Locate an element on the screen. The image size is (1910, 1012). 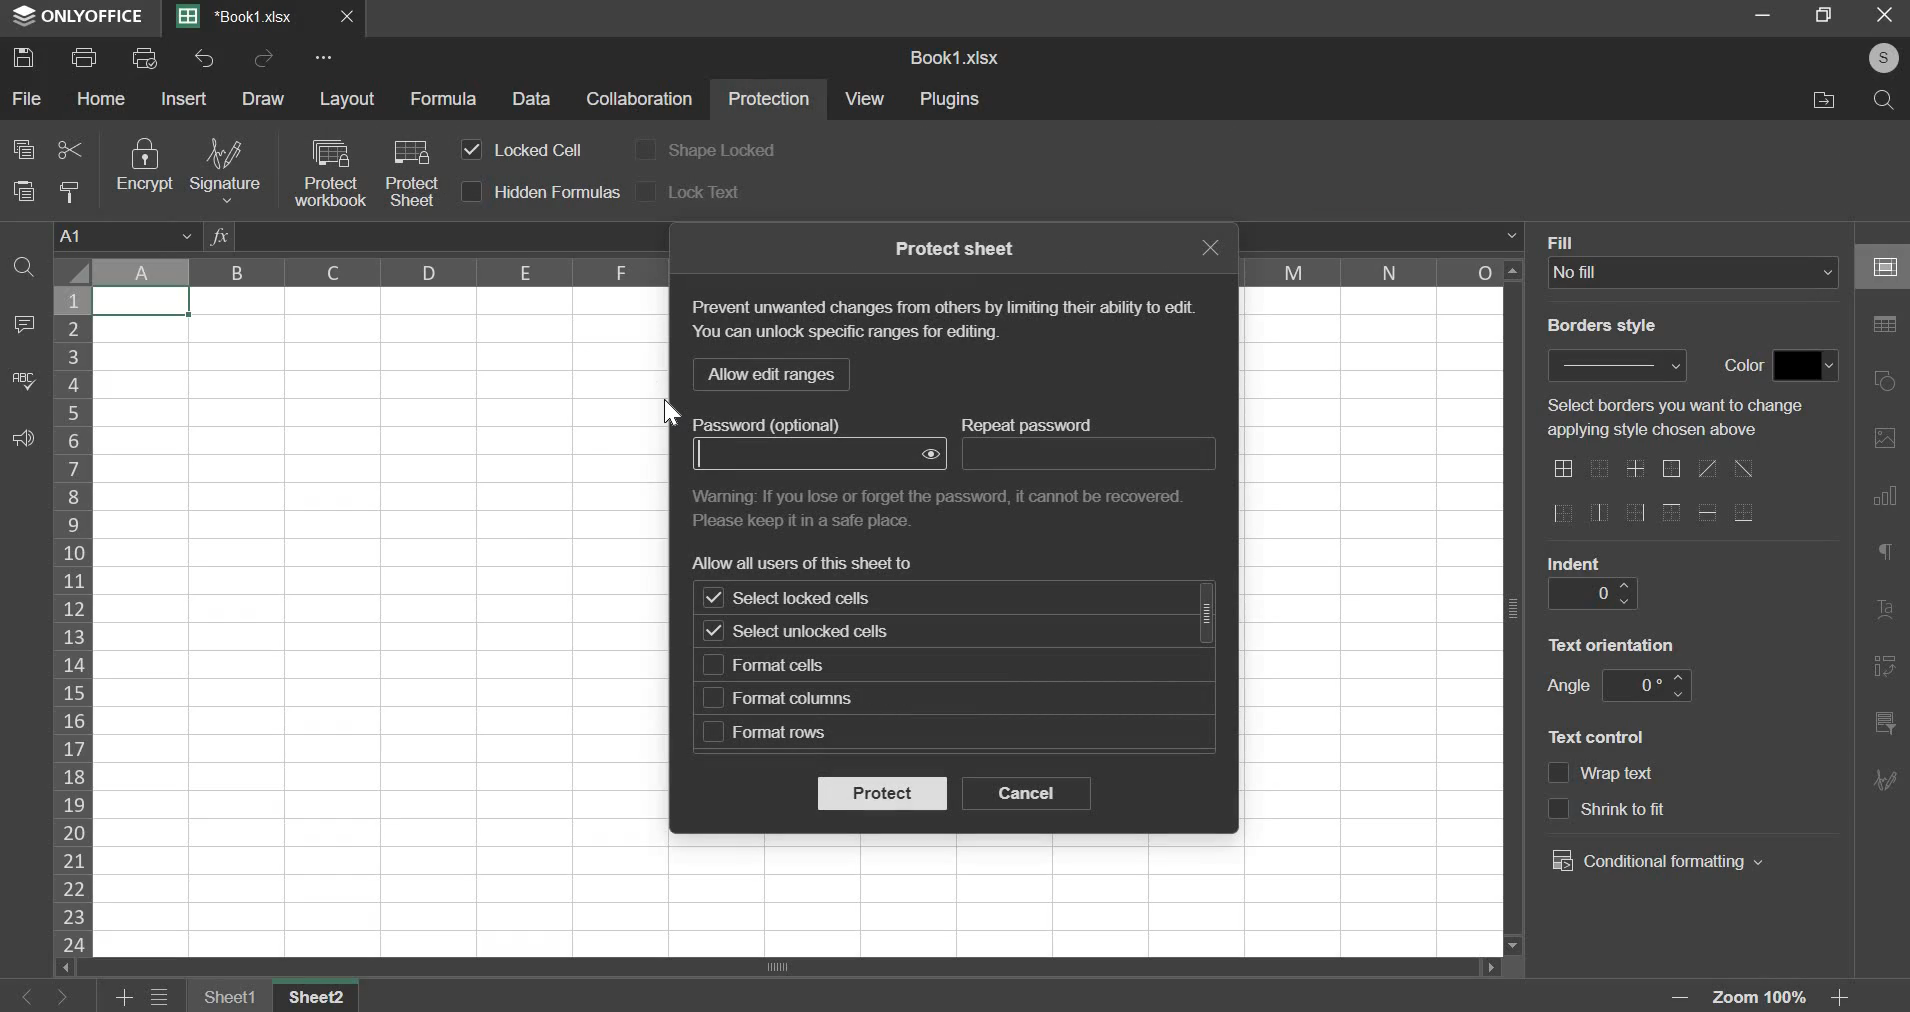
rows is located at coordinates (73, 619).